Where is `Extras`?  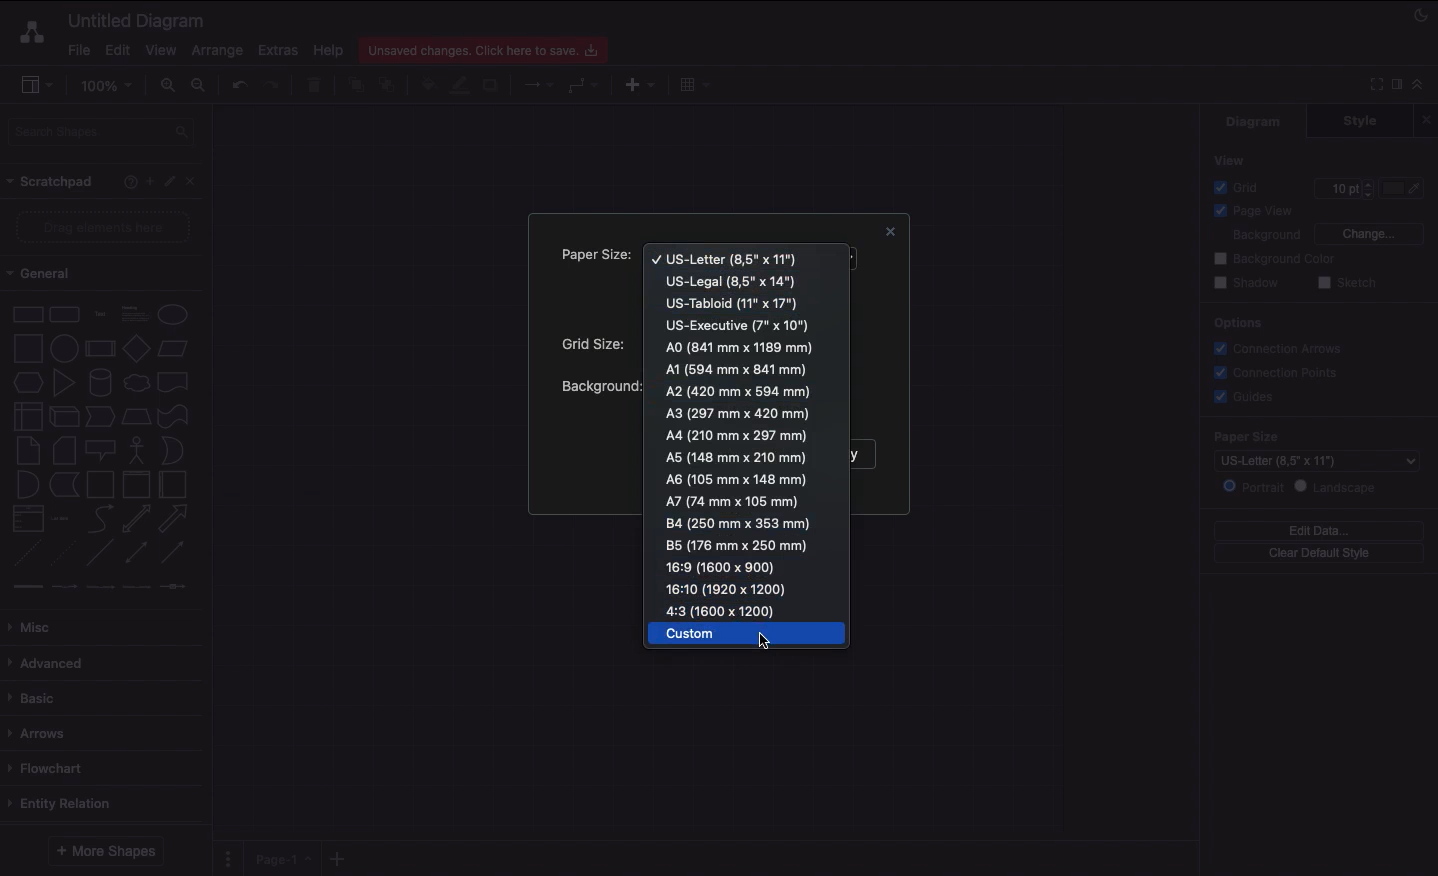
Extras is located at coordinates (278, 49).